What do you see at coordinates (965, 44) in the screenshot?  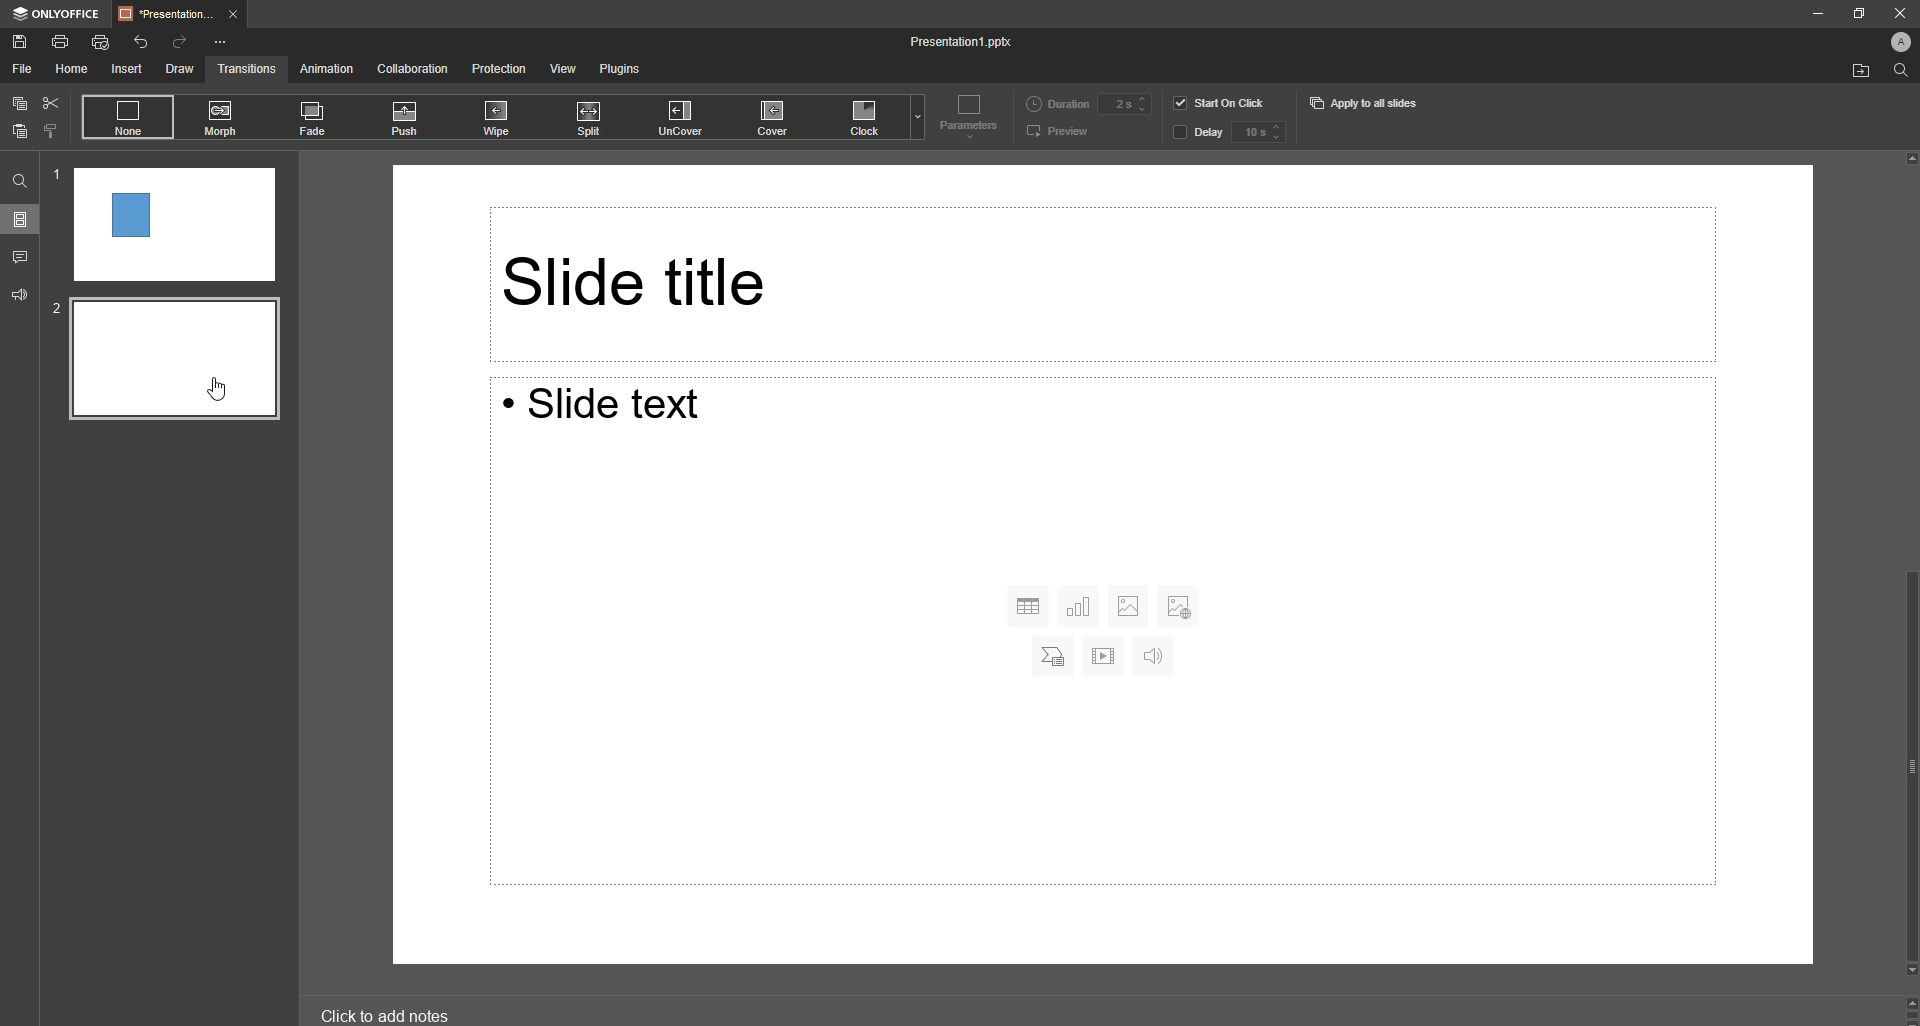 I see `Presentation 1` at bounding box center [965, 44].